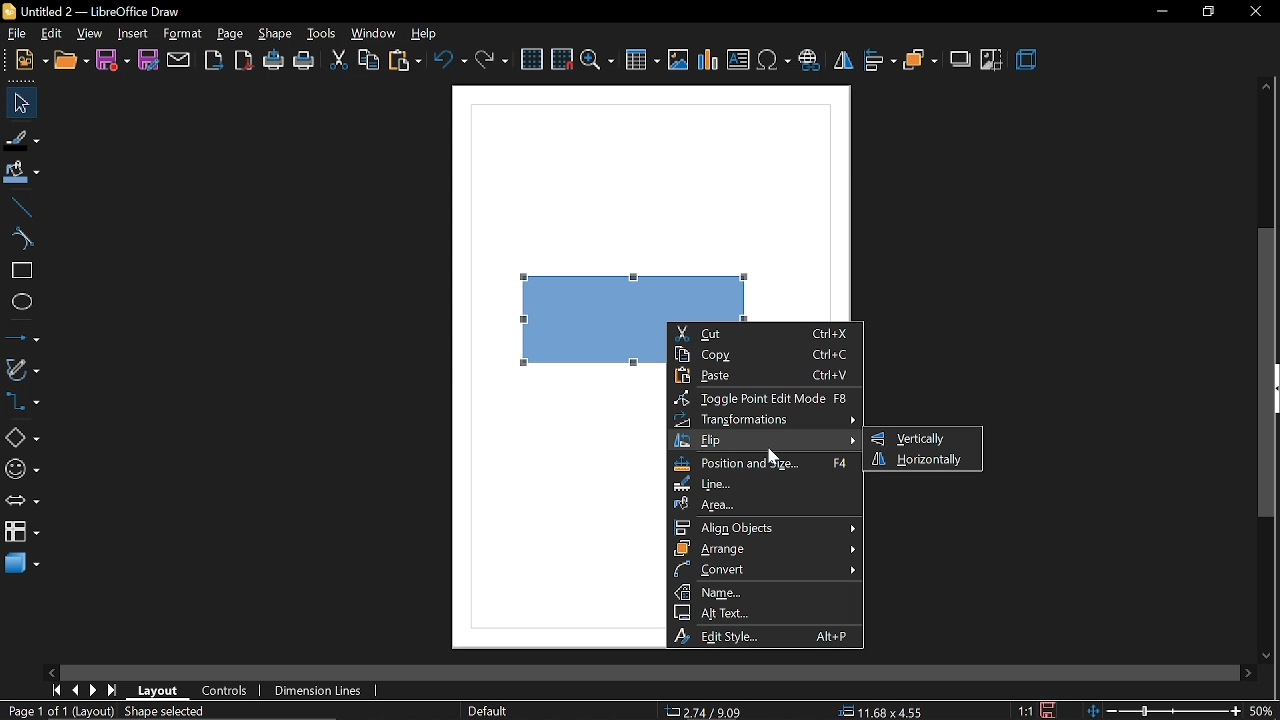 This screenshot has width=1280, height=720. I want to click on 1:1, so click(1025, 710).